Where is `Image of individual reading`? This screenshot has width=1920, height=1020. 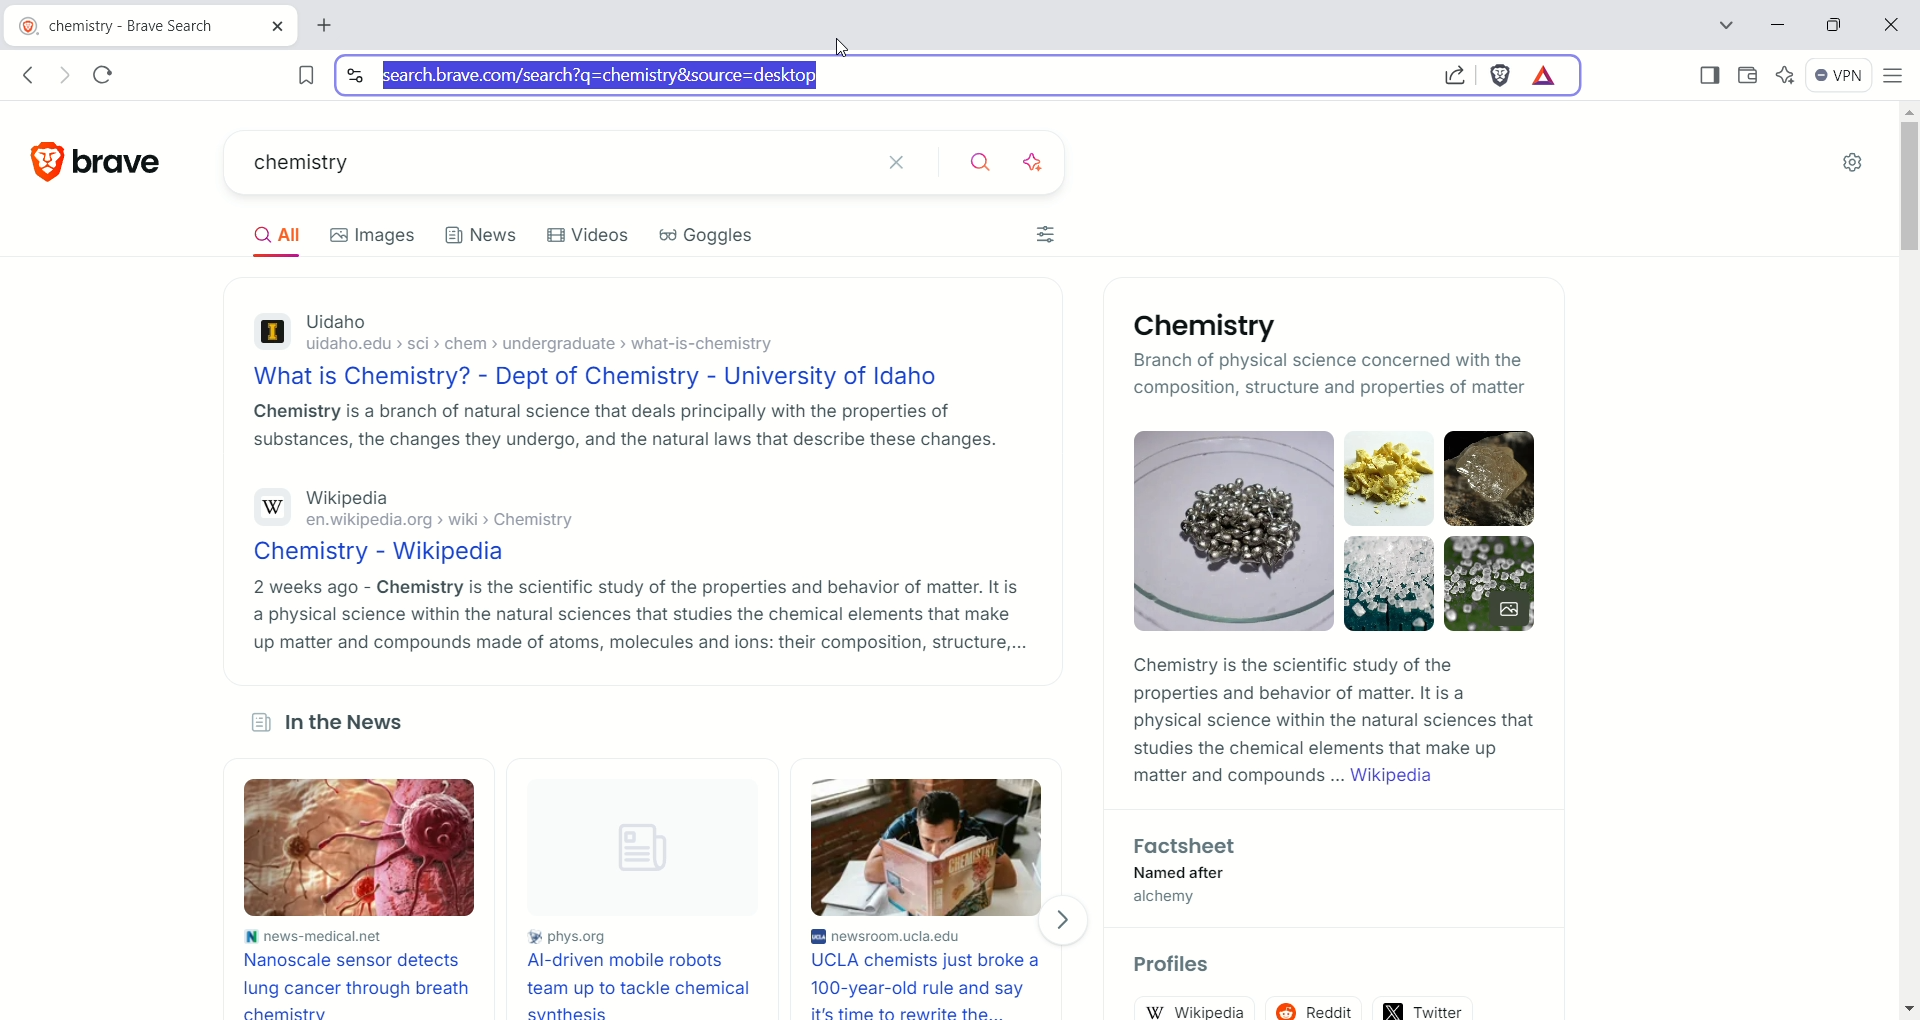 Image of individual reading is located at coordinates (924, 847).